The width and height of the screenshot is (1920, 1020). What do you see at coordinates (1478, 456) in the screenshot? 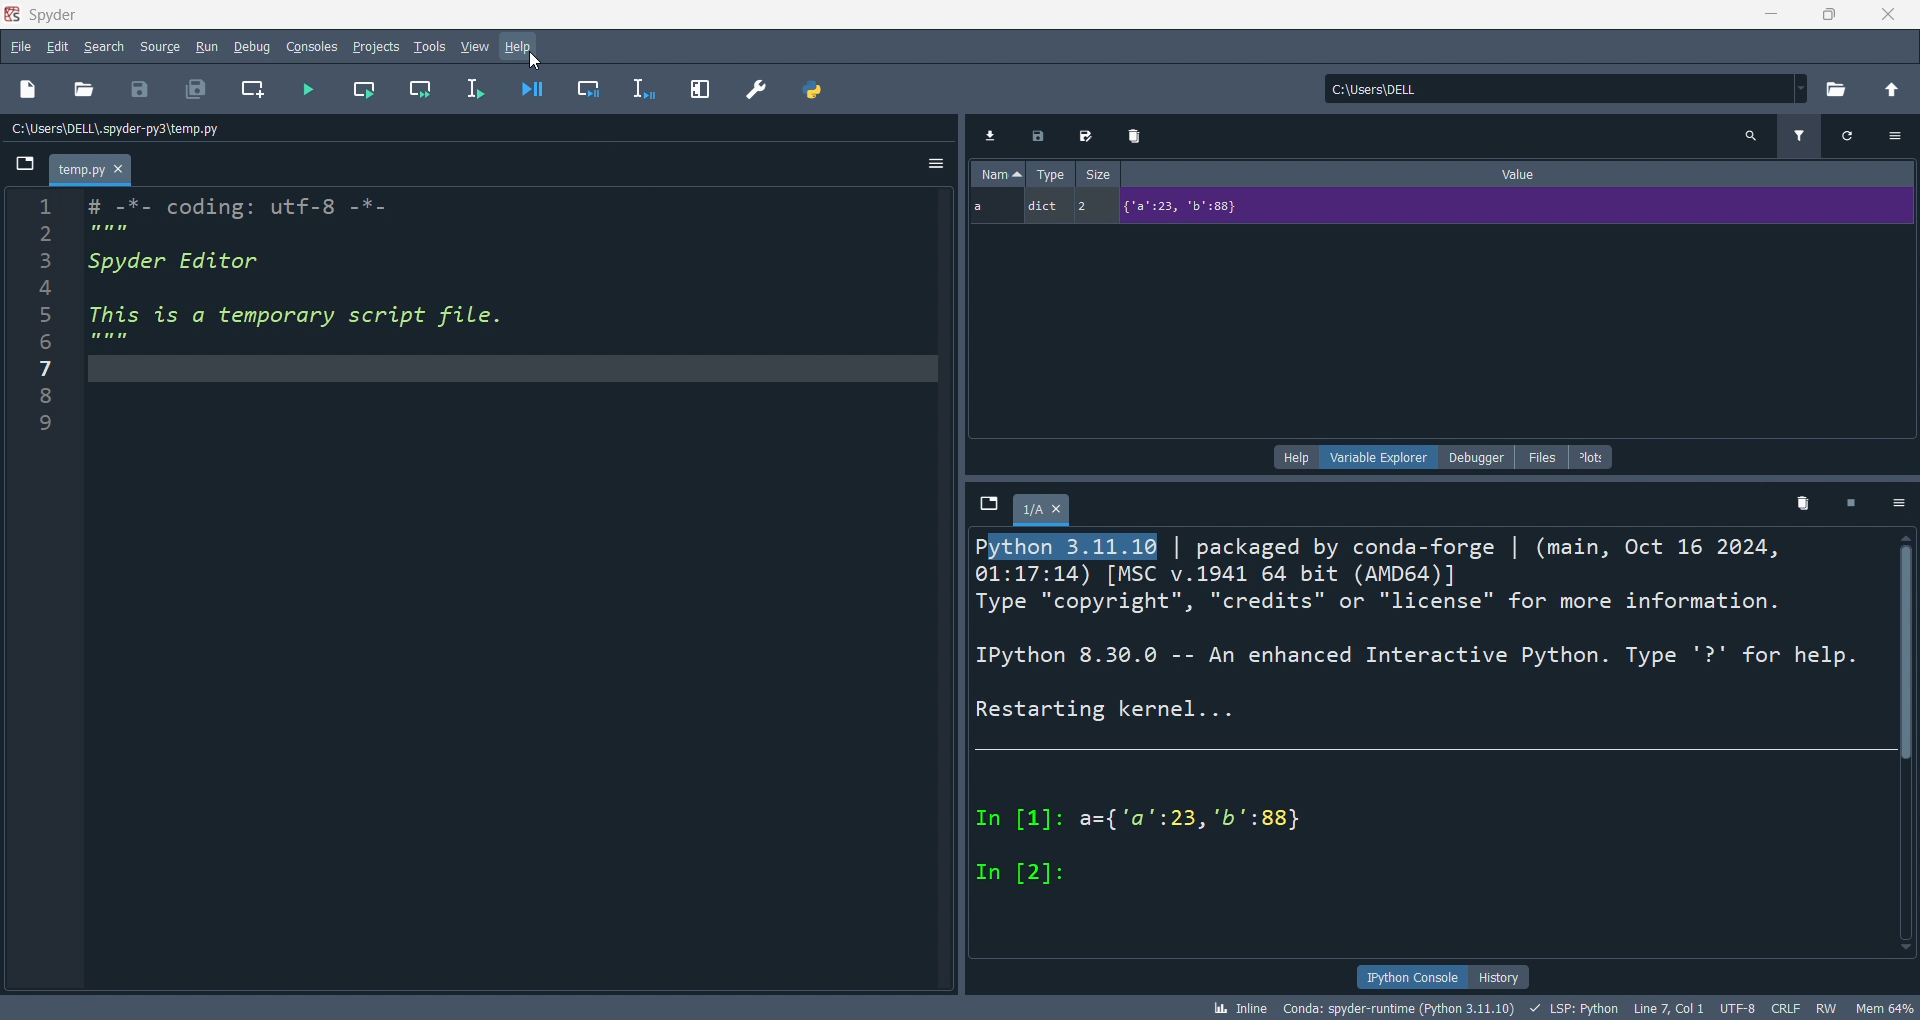
I see `debugger` at bounding box center [1478, 456].